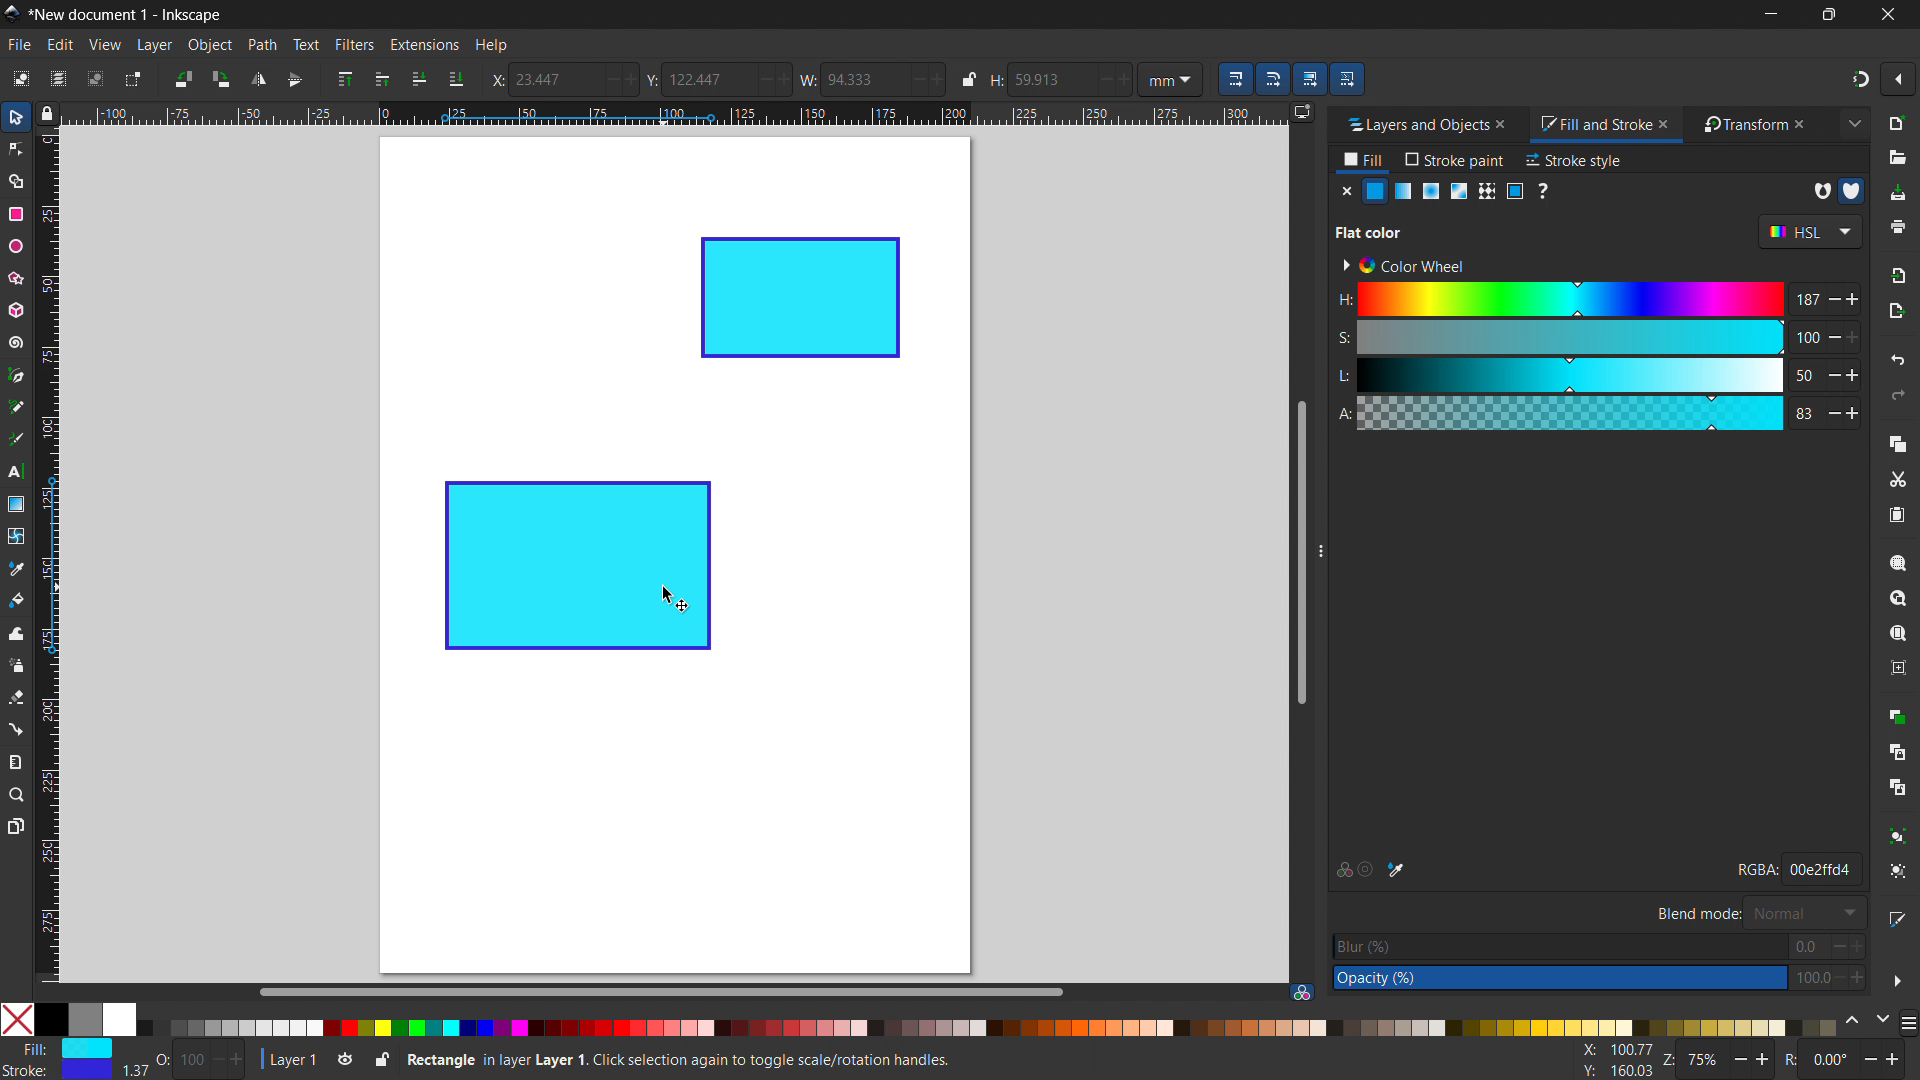 The height and width of the screenshot is (1080, 1920). What do you see at coordinates (257, 79) in the screenshot?
I see `flip horizontal` at bounding box center [257, 79].